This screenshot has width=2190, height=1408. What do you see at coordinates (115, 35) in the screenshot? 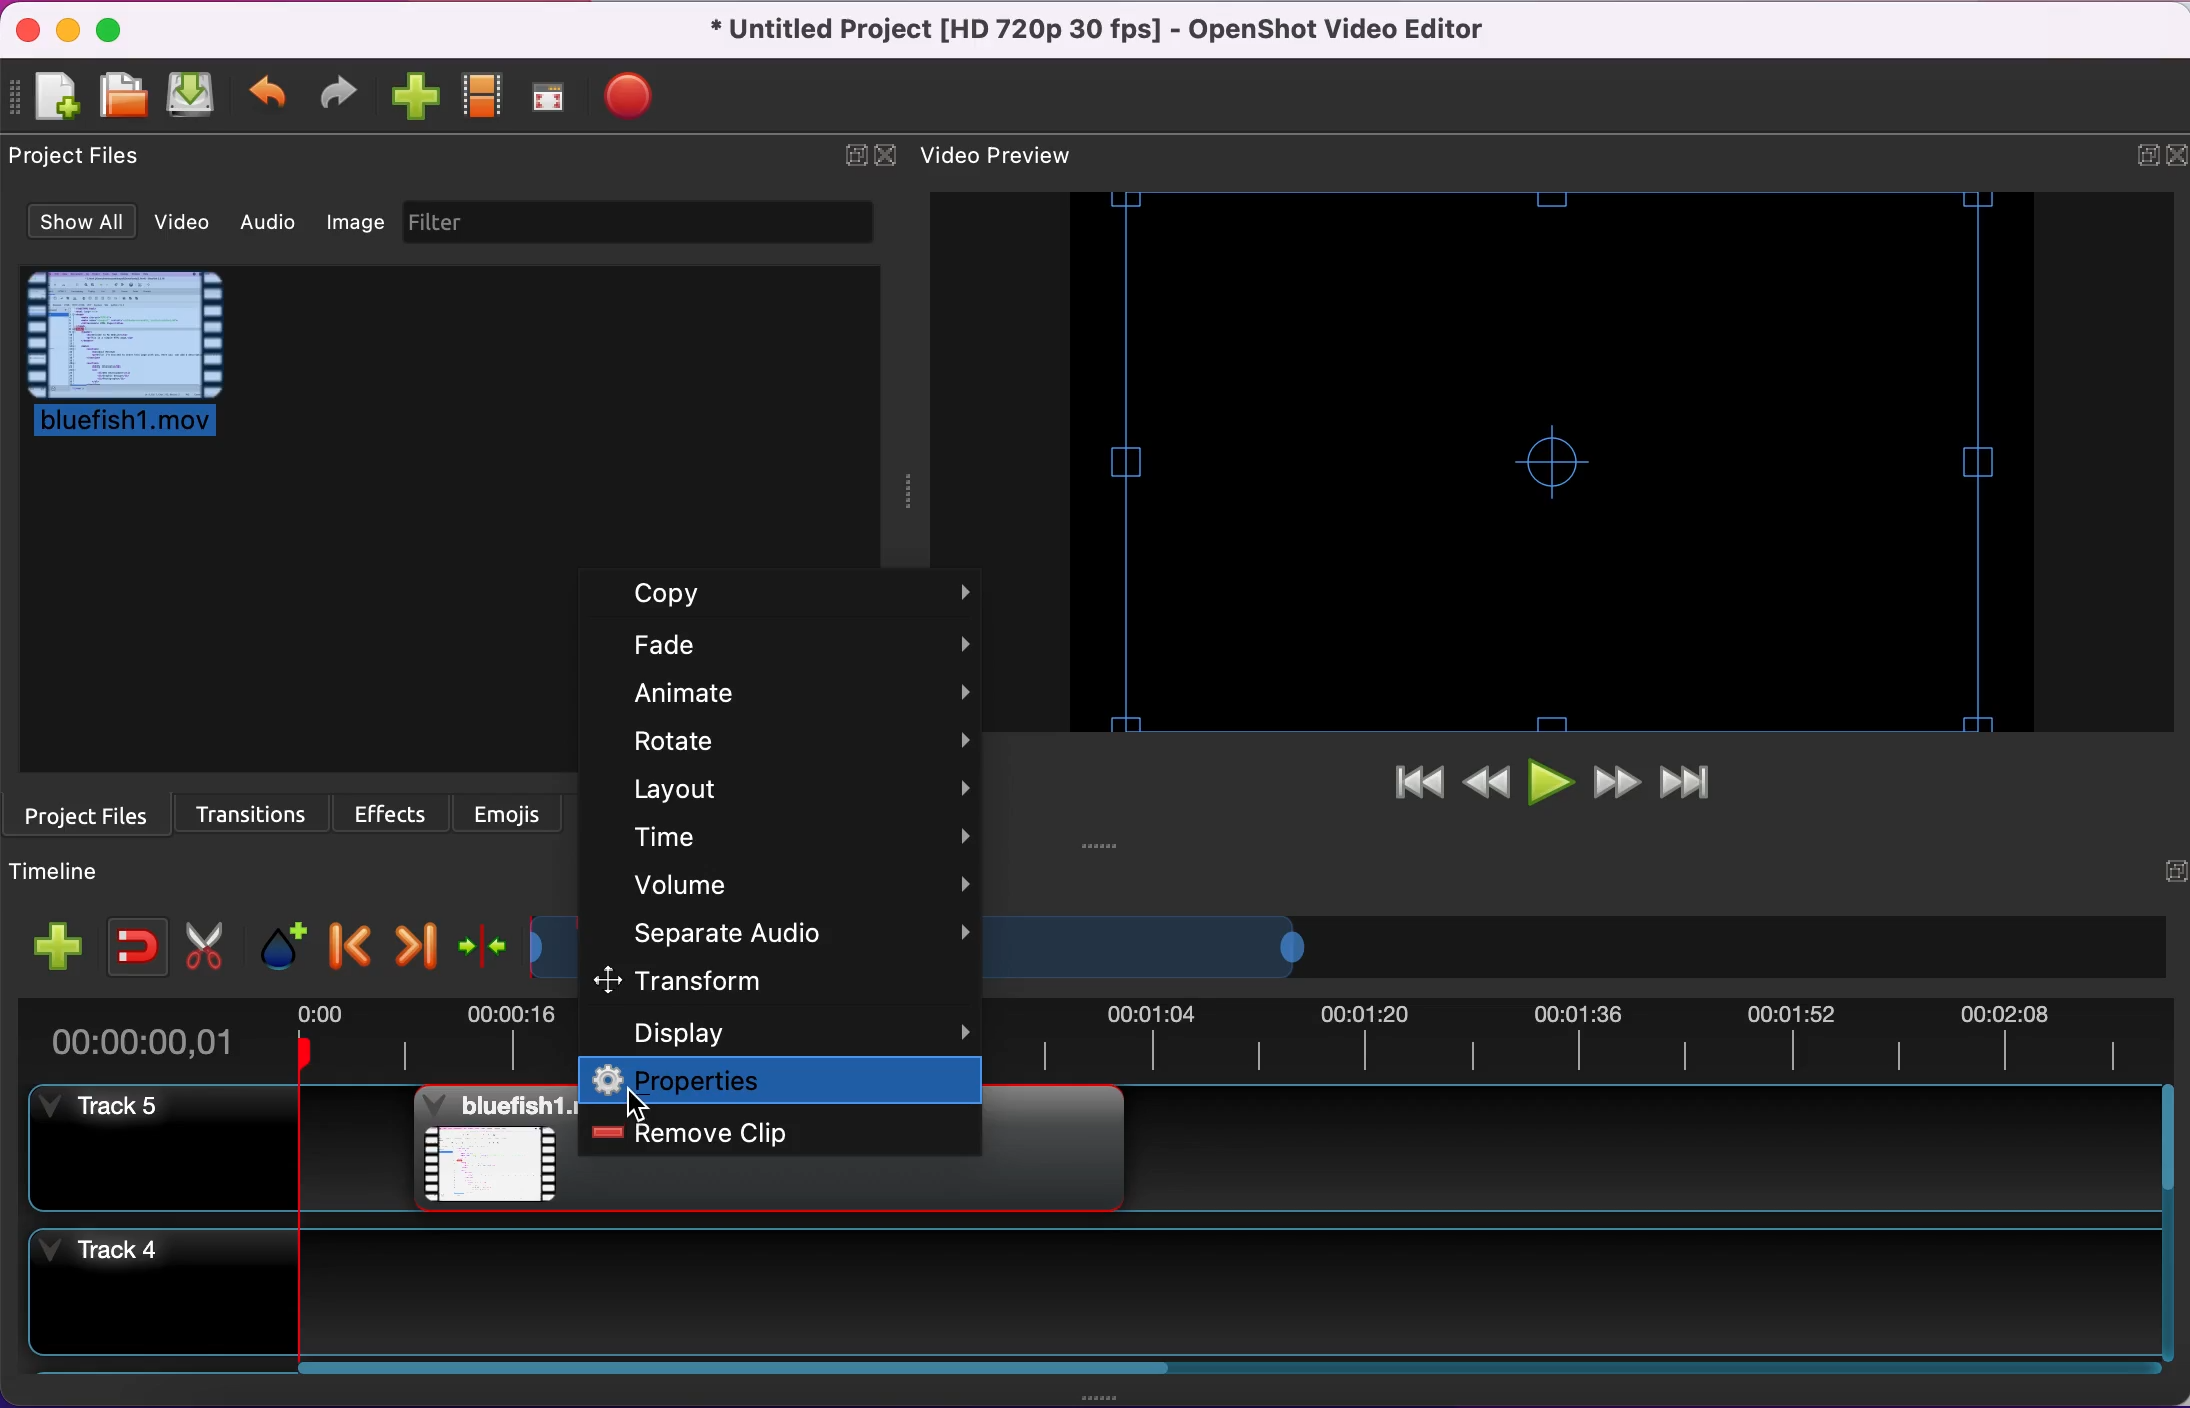
I see `maximize` at bounding box center [115, 35].